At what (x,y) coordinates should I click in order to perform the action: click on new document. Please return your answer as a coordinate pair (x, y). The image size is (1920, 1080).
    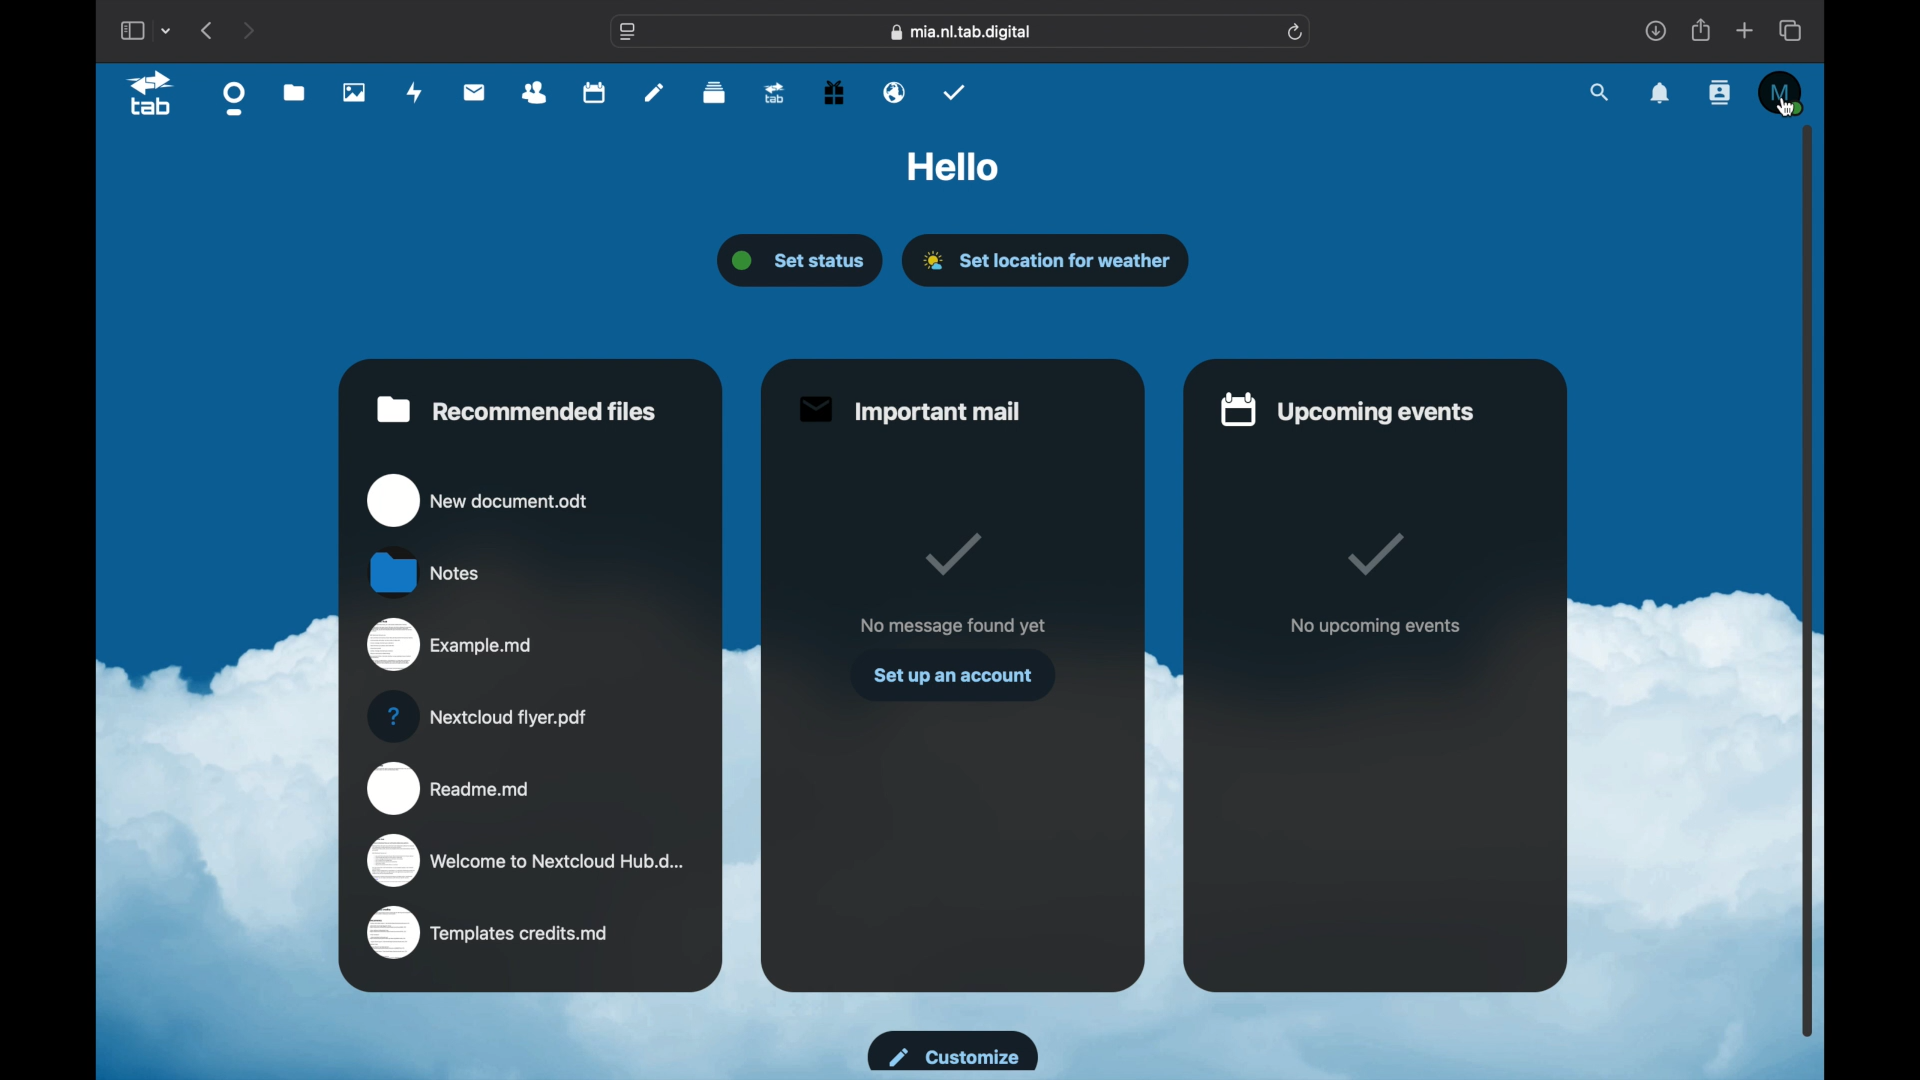
    Looking at the image, I should click on (480, 501).